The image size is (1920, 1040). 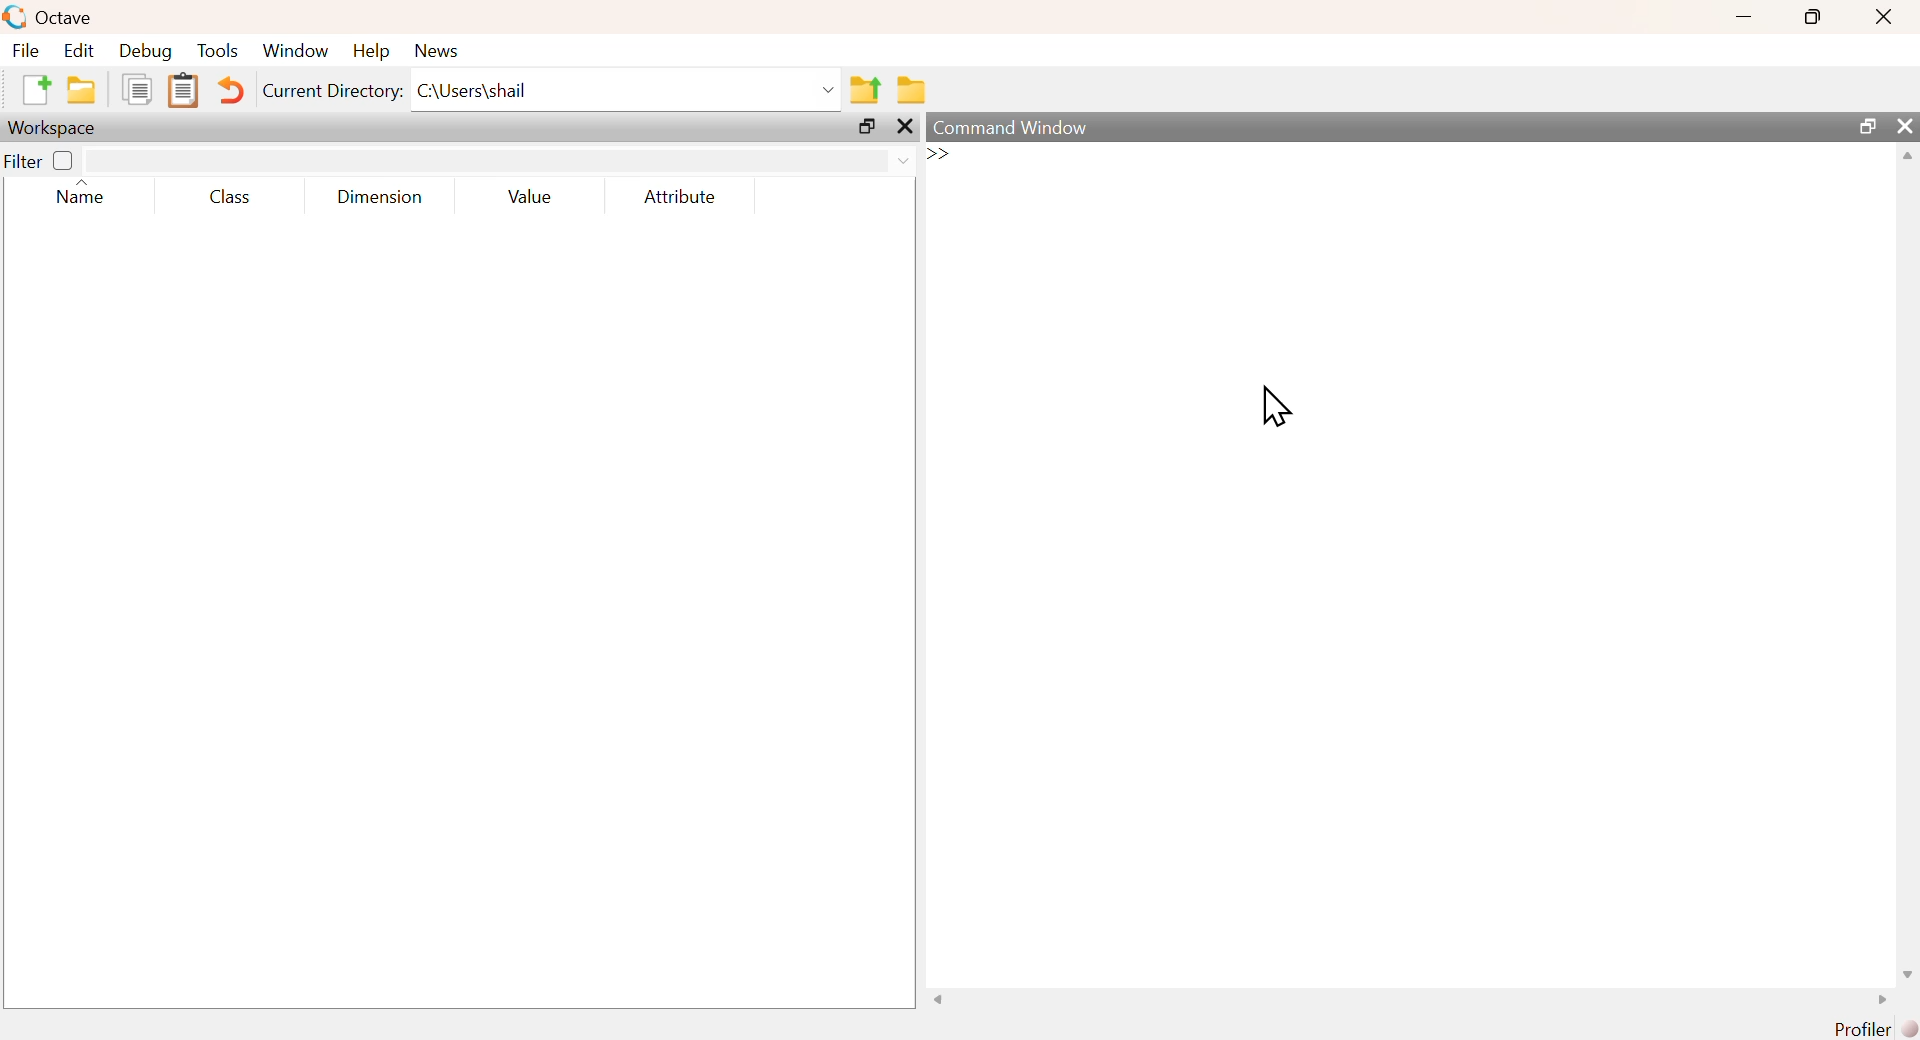 I want to click on typing cursor, so click(x=952, y=157).